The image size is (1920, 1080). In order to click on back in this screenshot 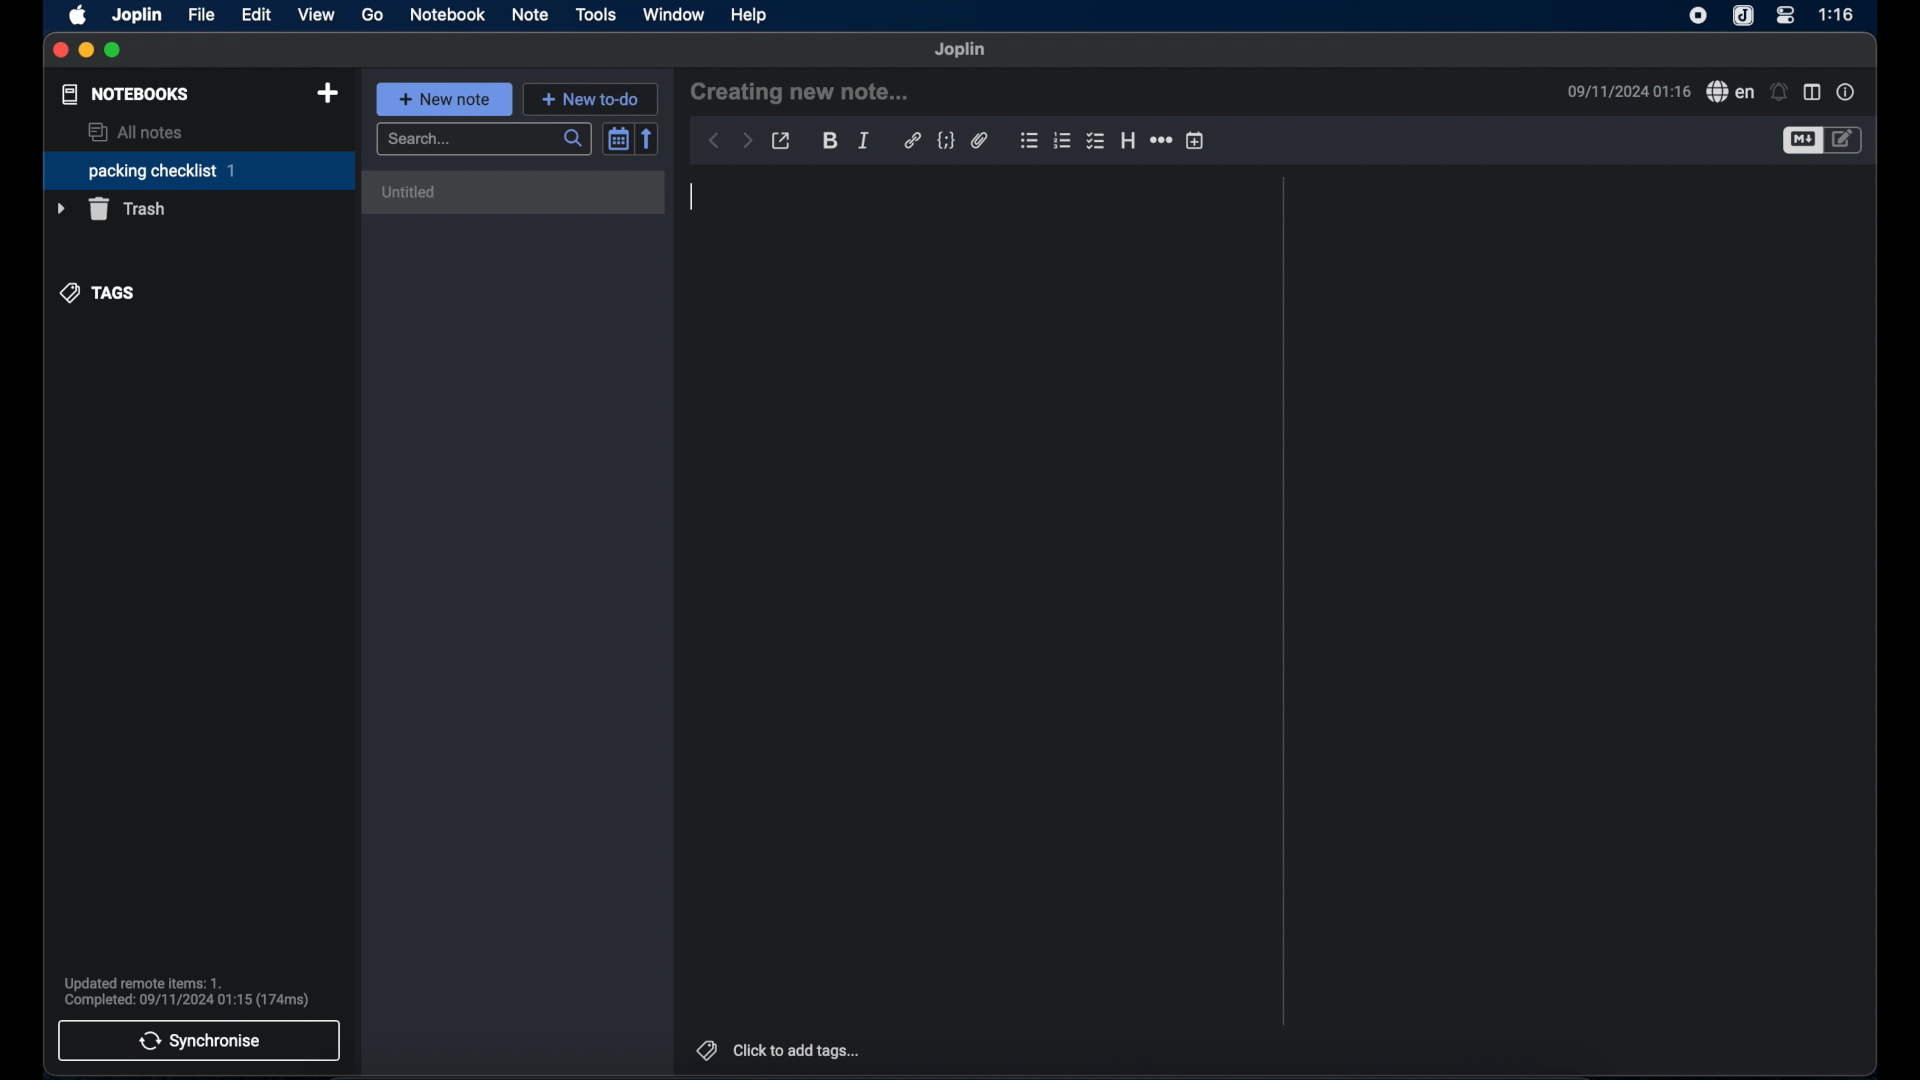, I will do `click(714, 141)`.